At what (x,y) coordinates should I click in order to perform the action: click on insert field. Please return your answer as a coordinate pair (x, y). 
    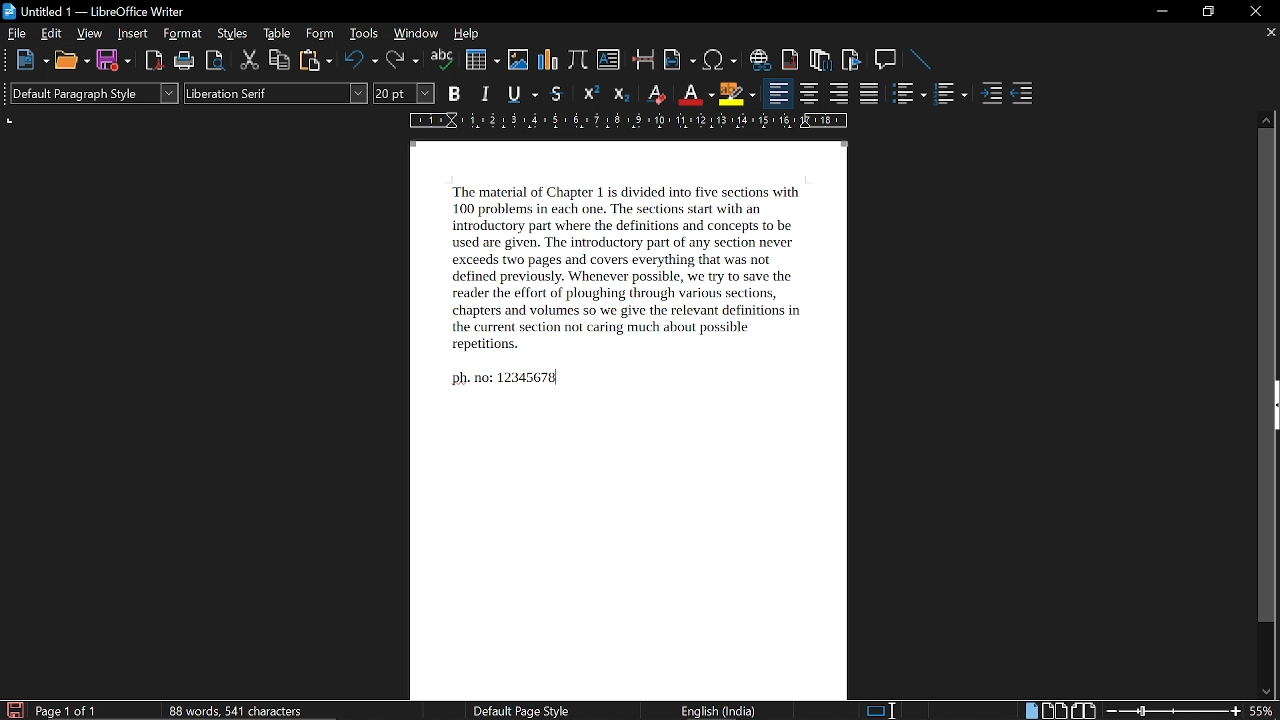
    Looking at the image, I should click on (678, 60).